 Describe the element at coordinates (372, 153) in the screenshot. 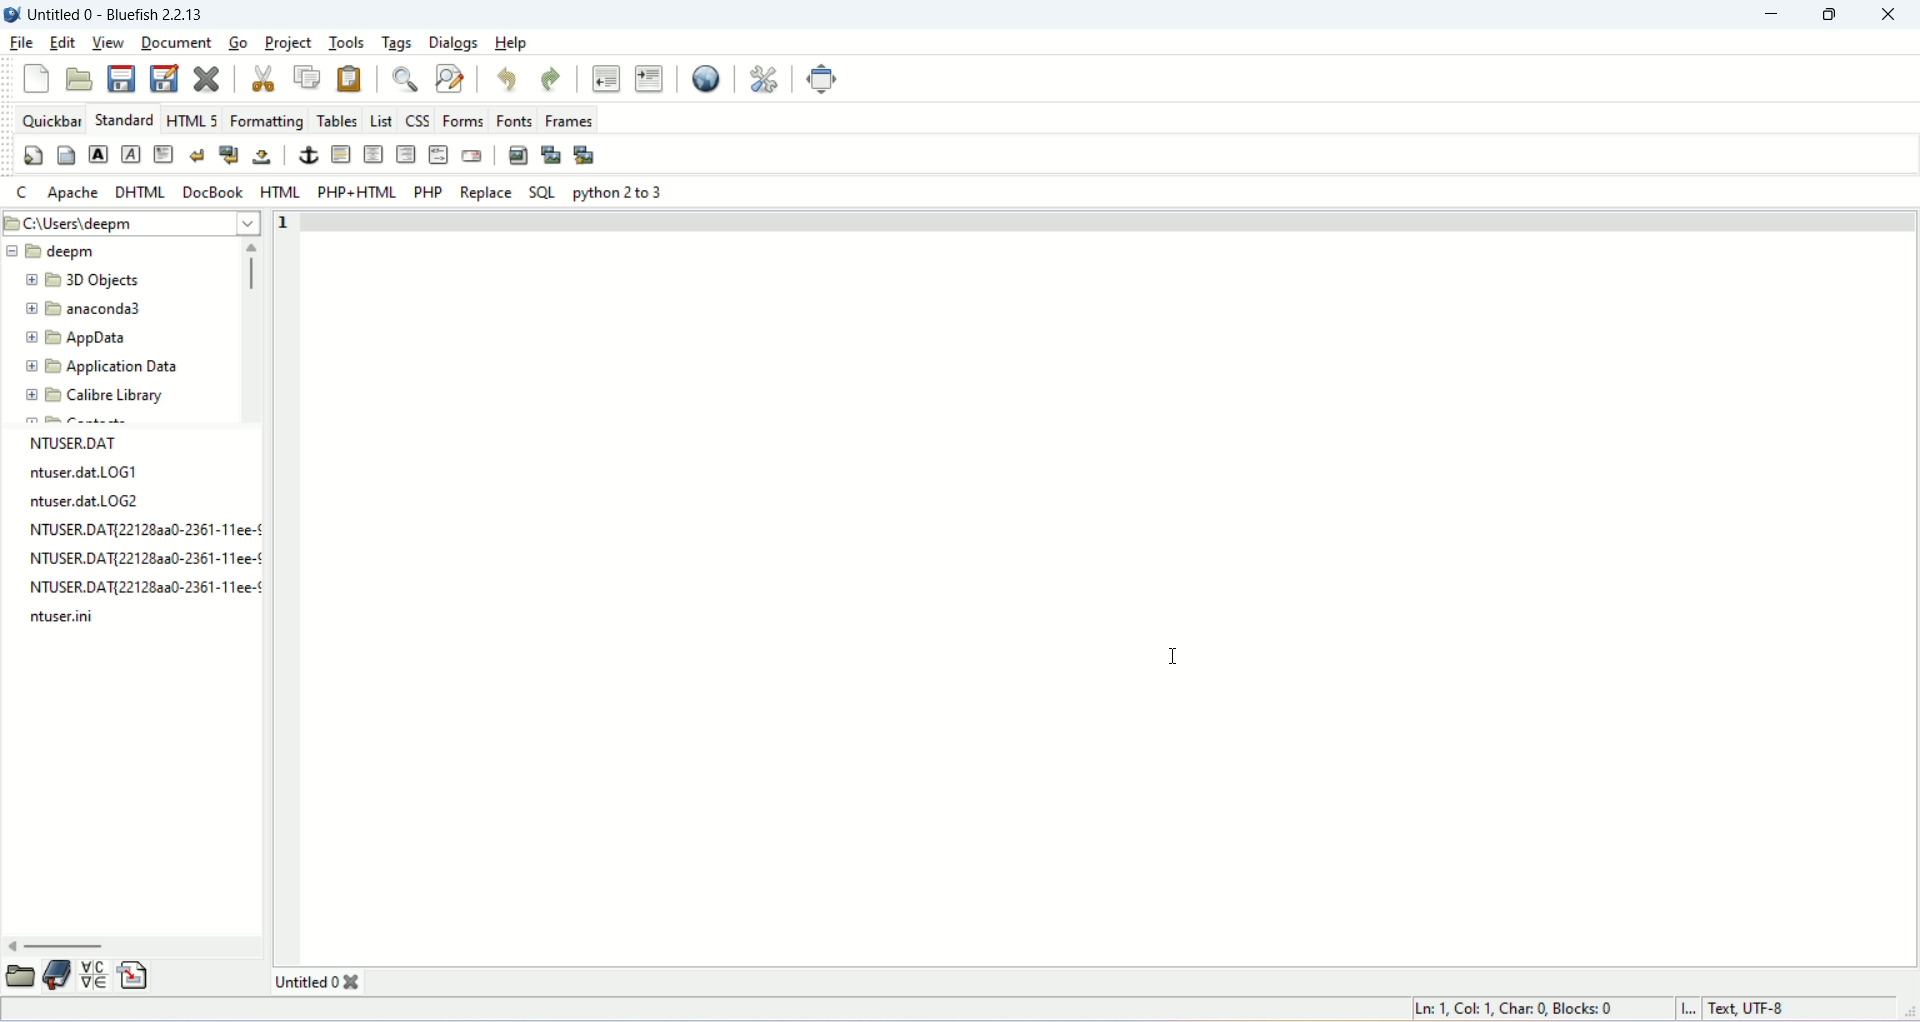

I see `center` at that location.